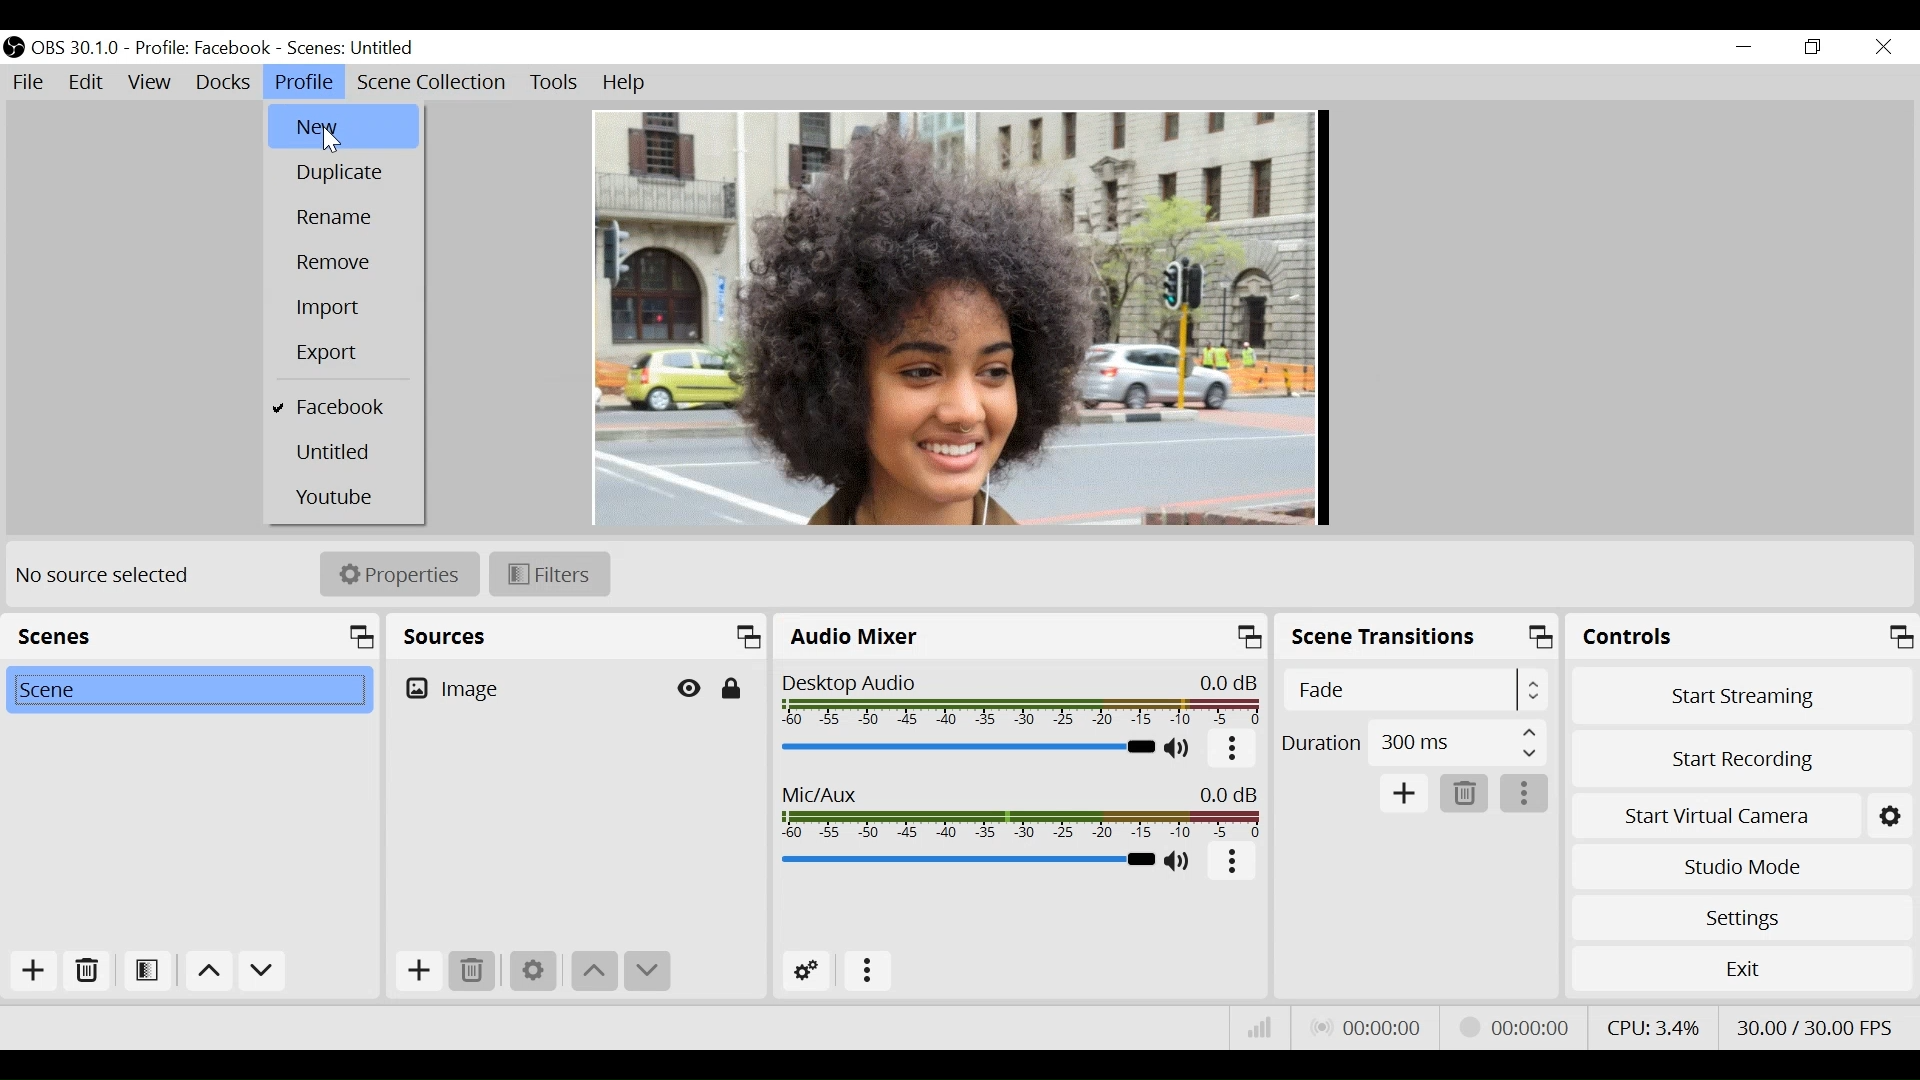 This screenshot has width=1920, height=1080. I want to click on Select Scene Transition, so click(1419, 689).